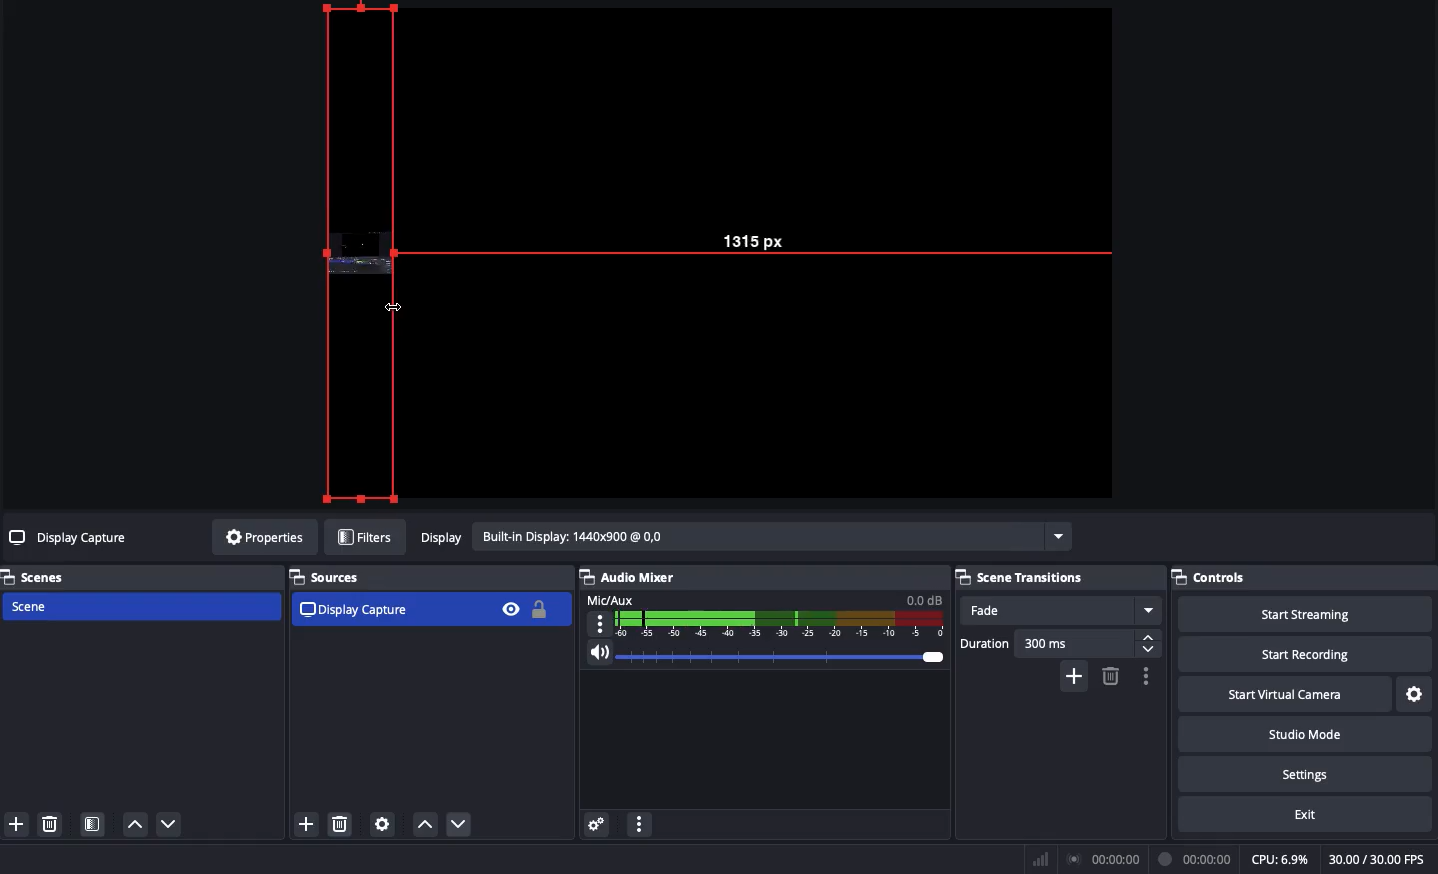 This screenshot has width=1438, height=874. What do you see at coordinates (756, 574) in the screenshot?
I see `Audio/mixer` at bounding box center [756, 574].